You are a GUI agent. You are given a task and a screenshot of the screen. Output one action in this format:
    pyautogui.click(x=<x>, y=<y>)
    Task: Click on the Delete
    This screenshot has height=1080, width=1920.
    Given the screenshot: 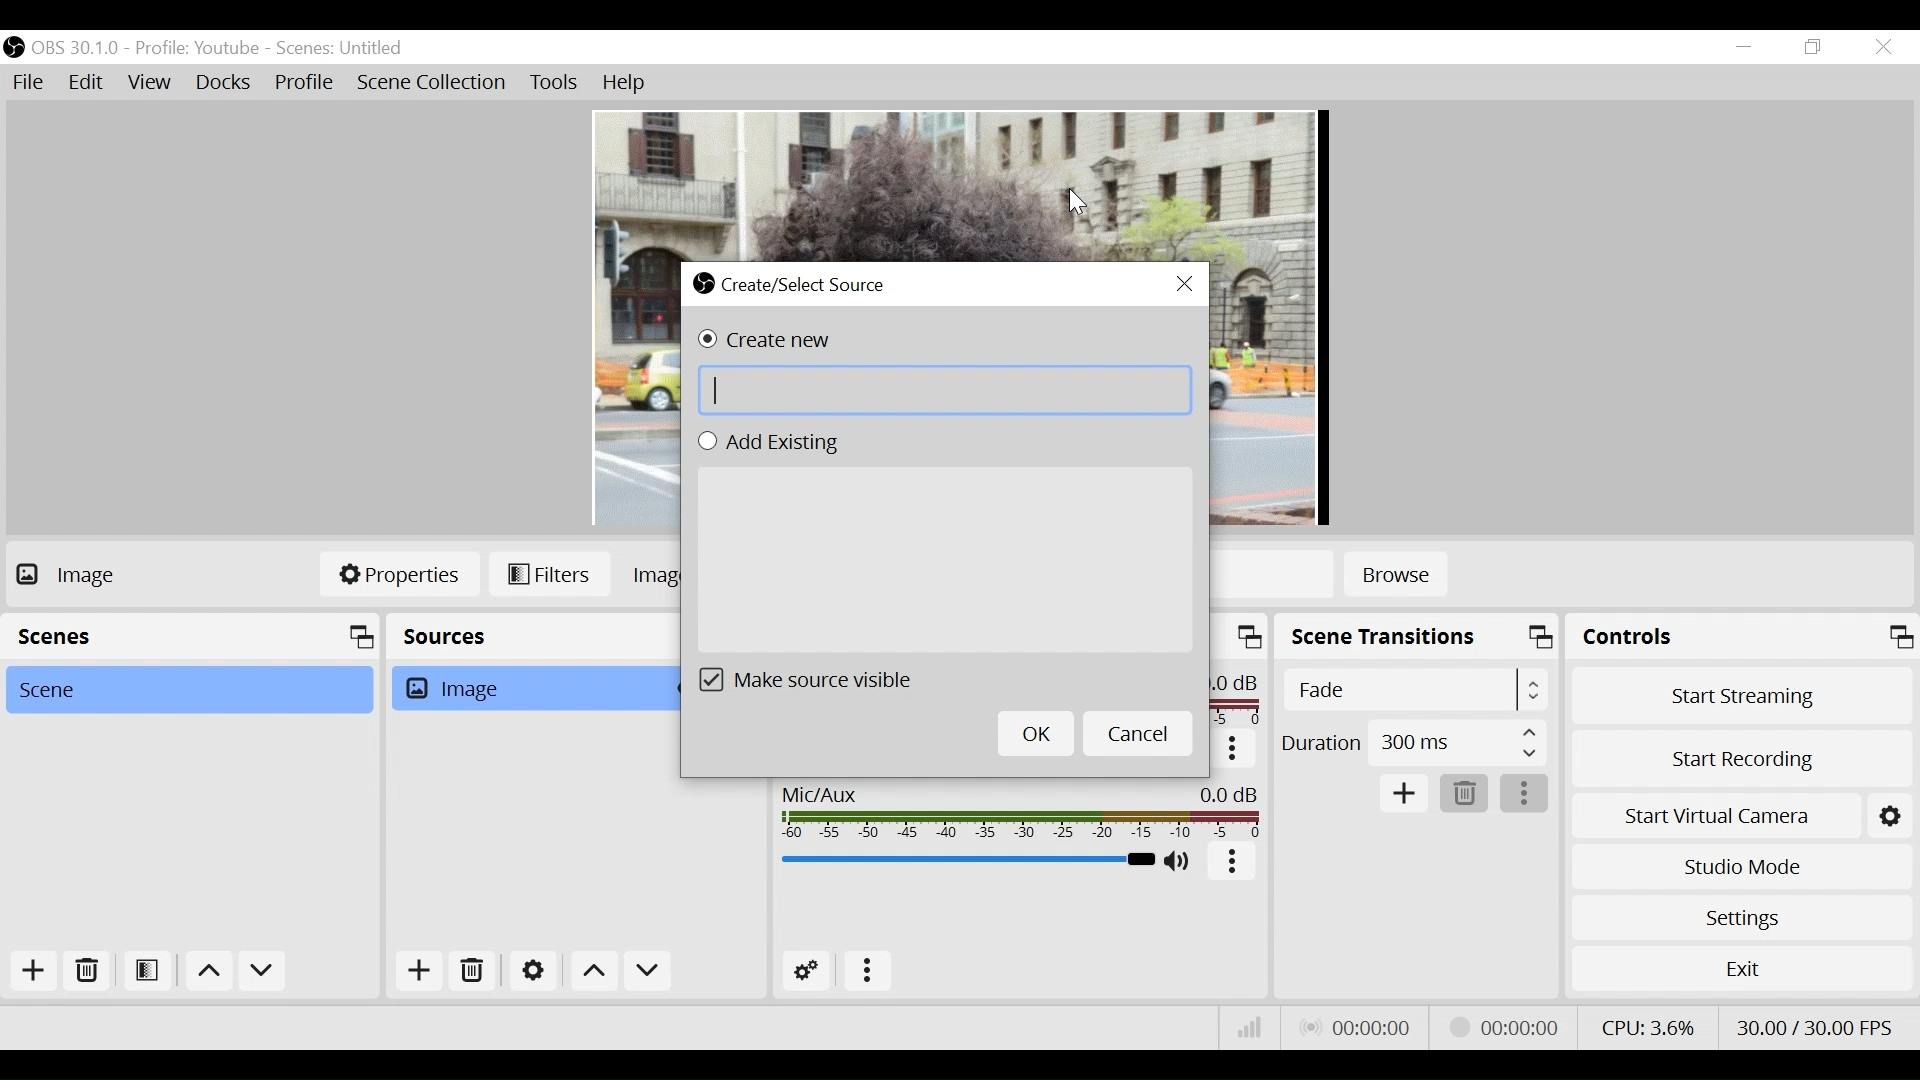 What is the action you would take?
    pyautogui.click(x=90, y=973)
    